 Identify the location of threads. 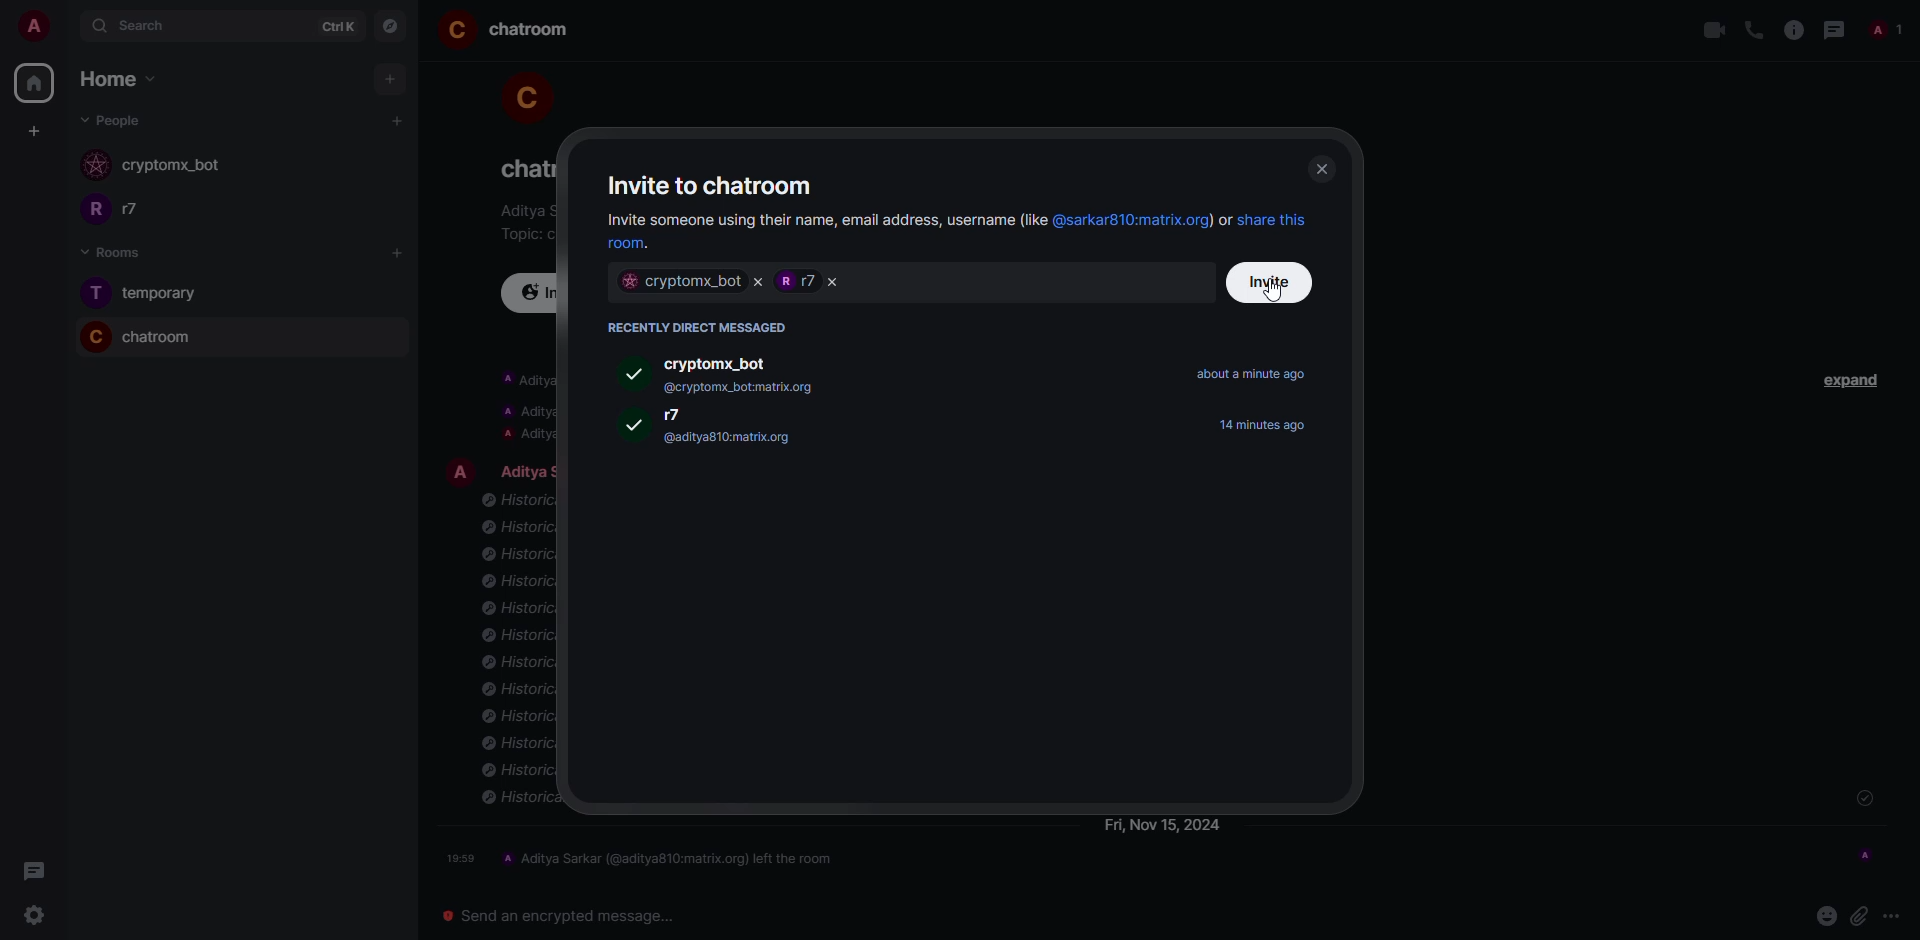
(1833, 30).